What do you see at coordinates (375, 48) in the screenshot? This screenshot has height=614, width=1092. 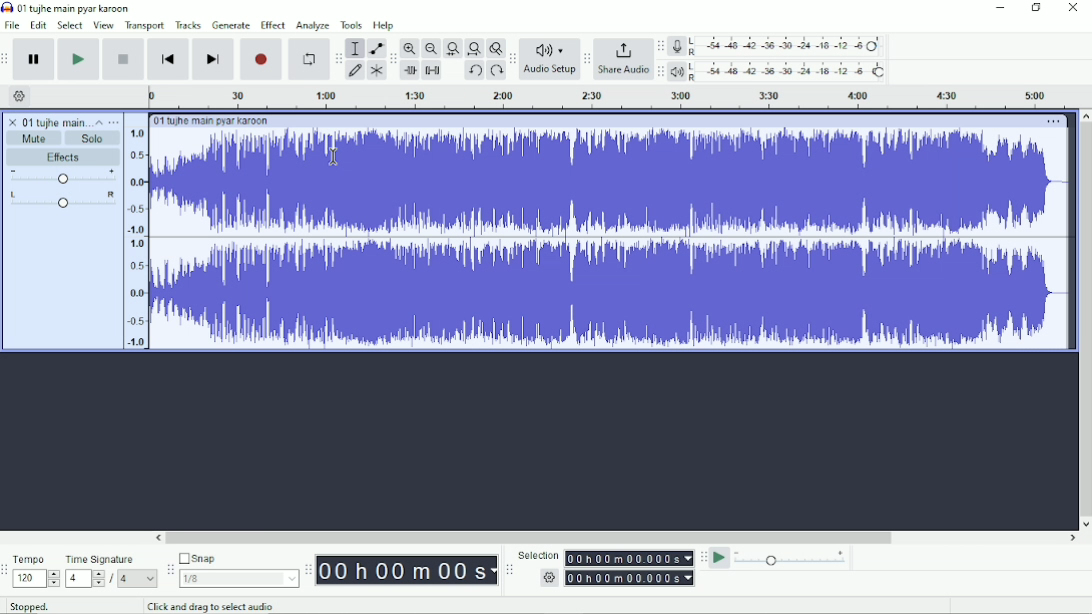 I see `Envelope tool` at bounding box center [375, 48].